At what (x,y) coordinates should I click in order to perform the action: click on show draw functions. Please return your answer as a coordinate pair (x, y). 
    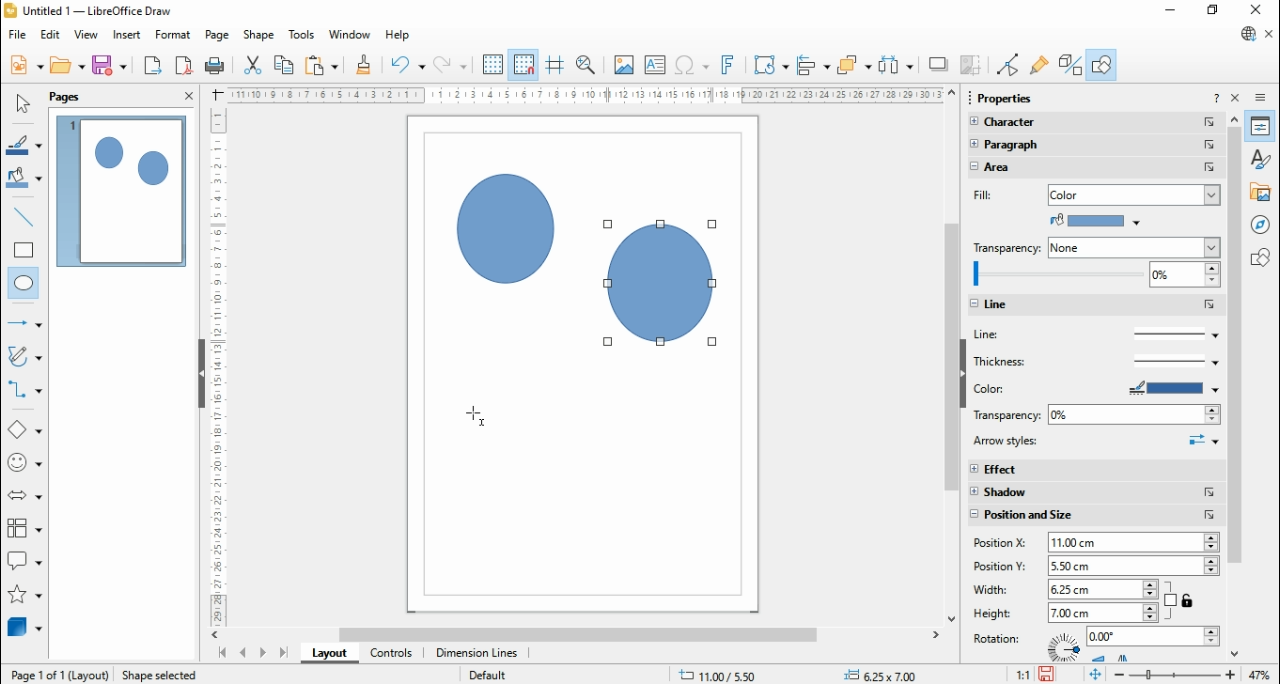
    Looking at the image, I should click on (1101, 64).